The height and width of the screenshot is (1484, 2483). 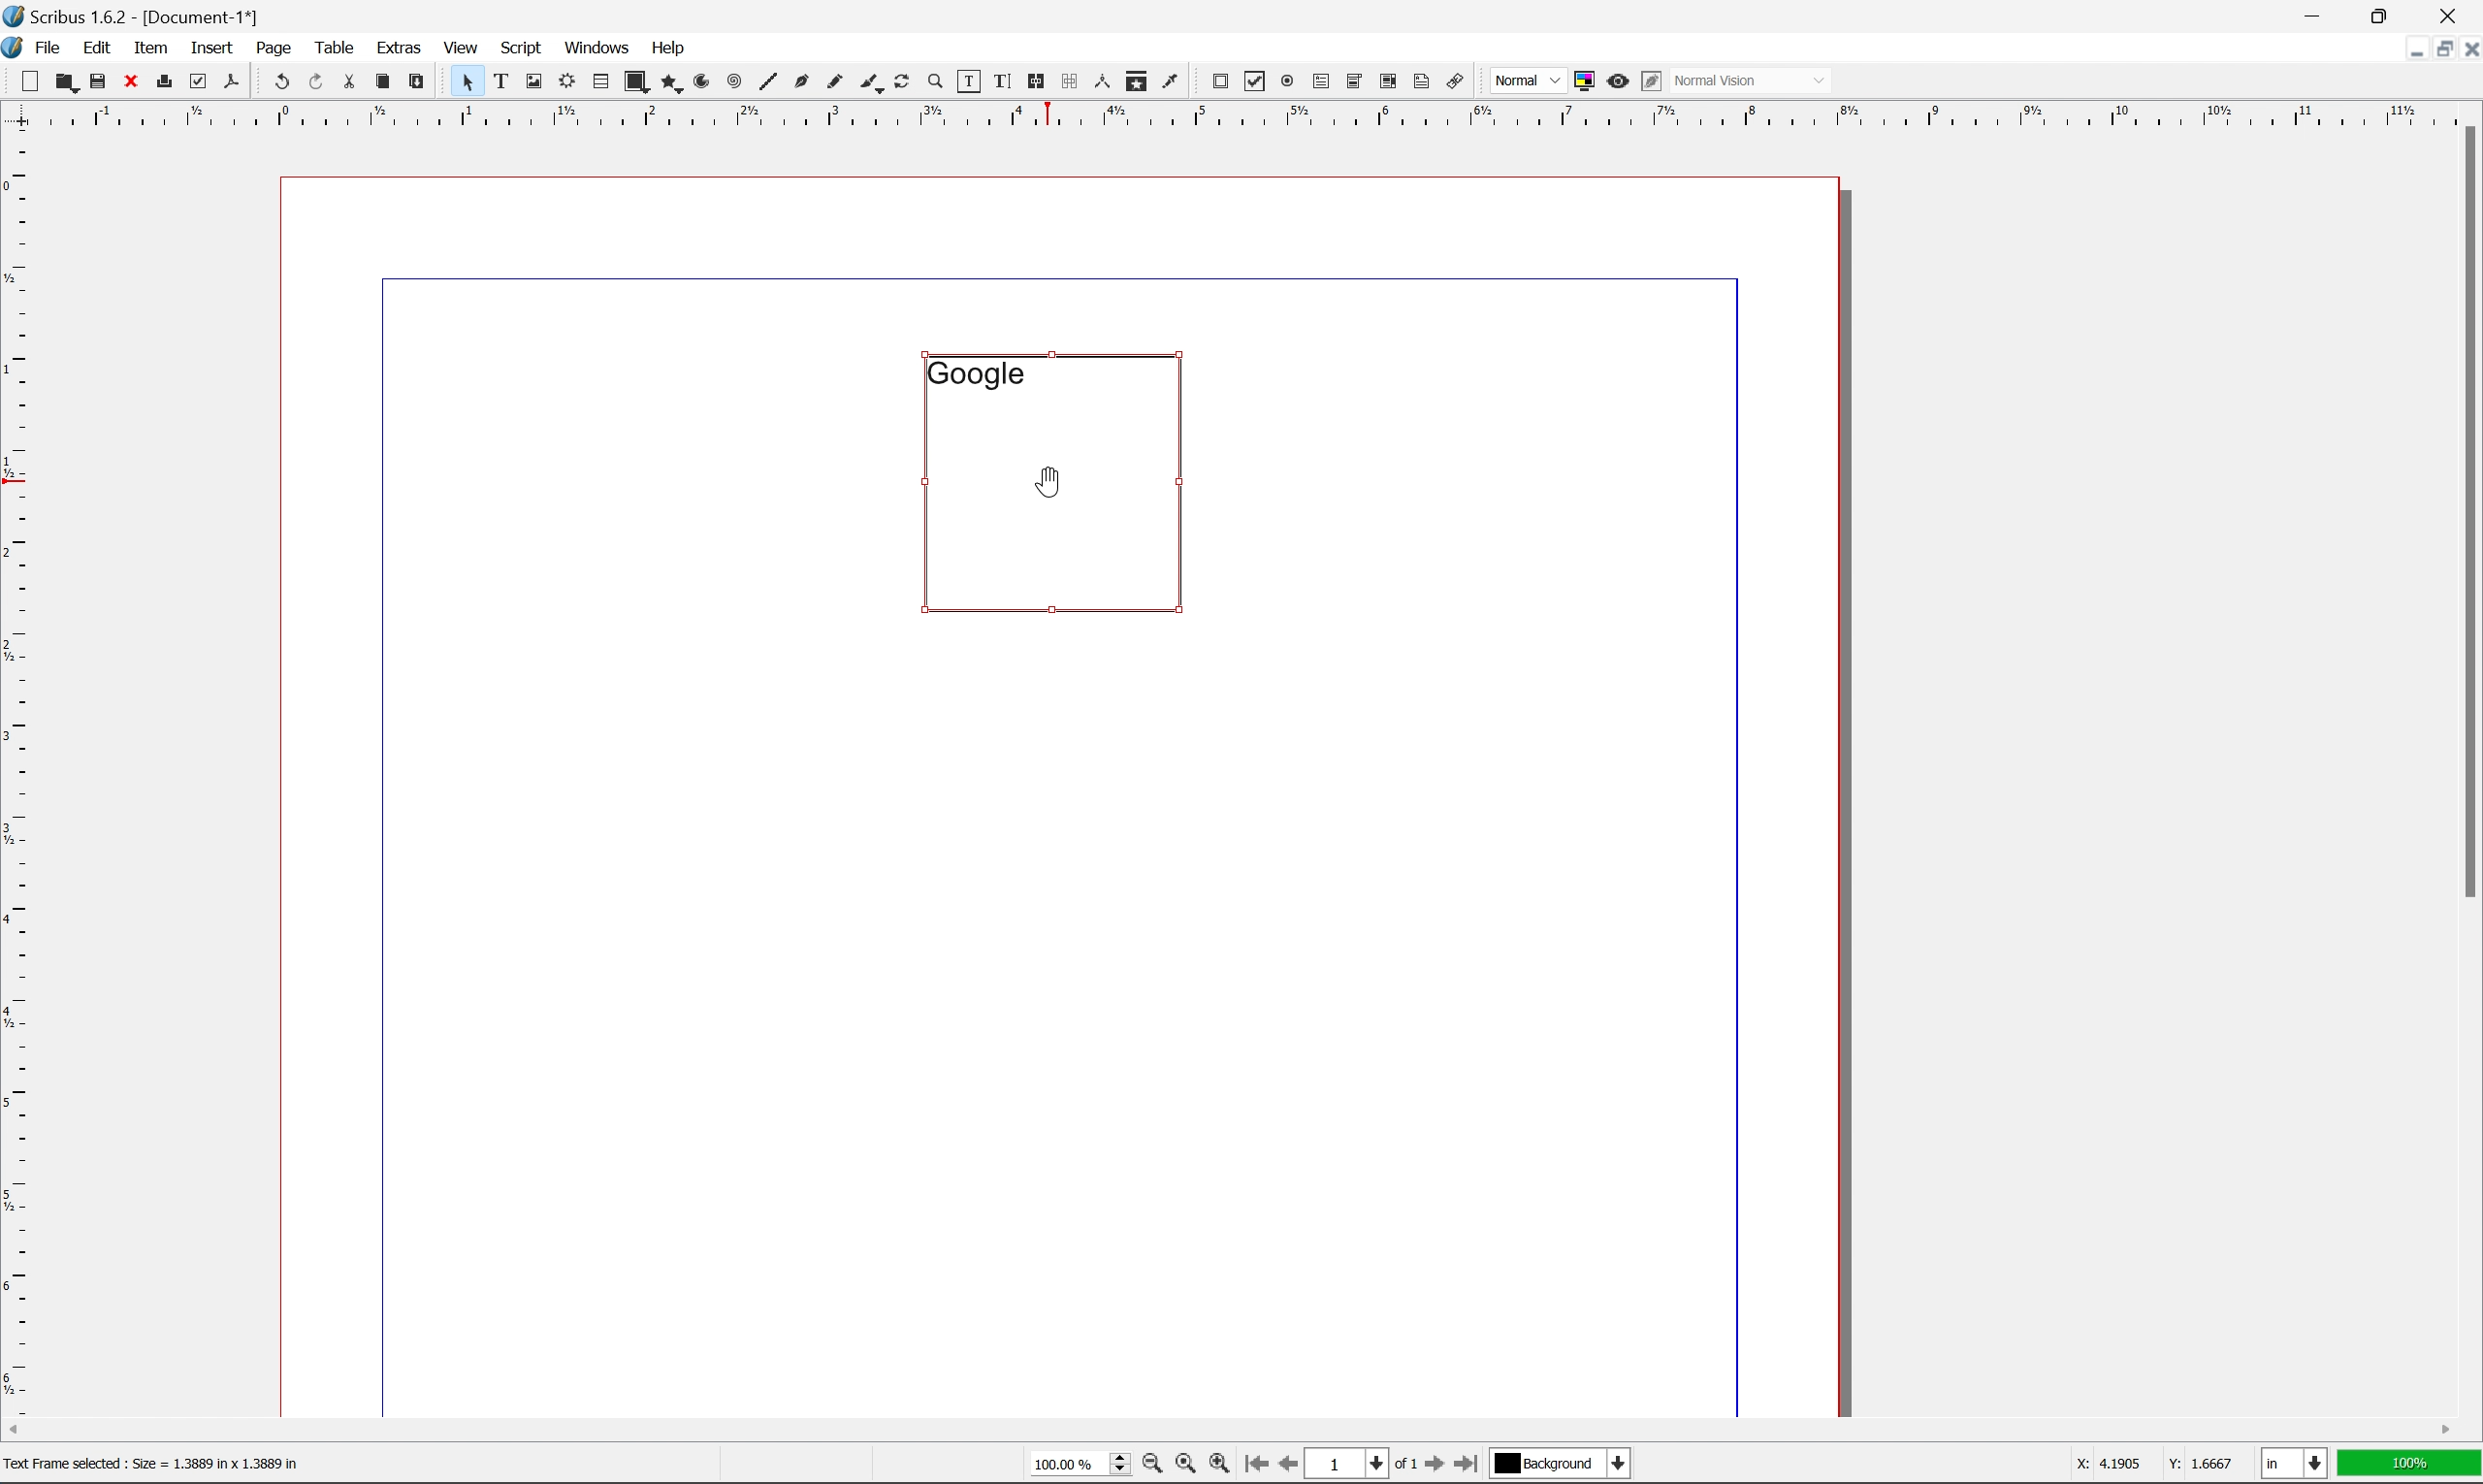 I want to click on go to next page, so click(x=1429, y=1466).